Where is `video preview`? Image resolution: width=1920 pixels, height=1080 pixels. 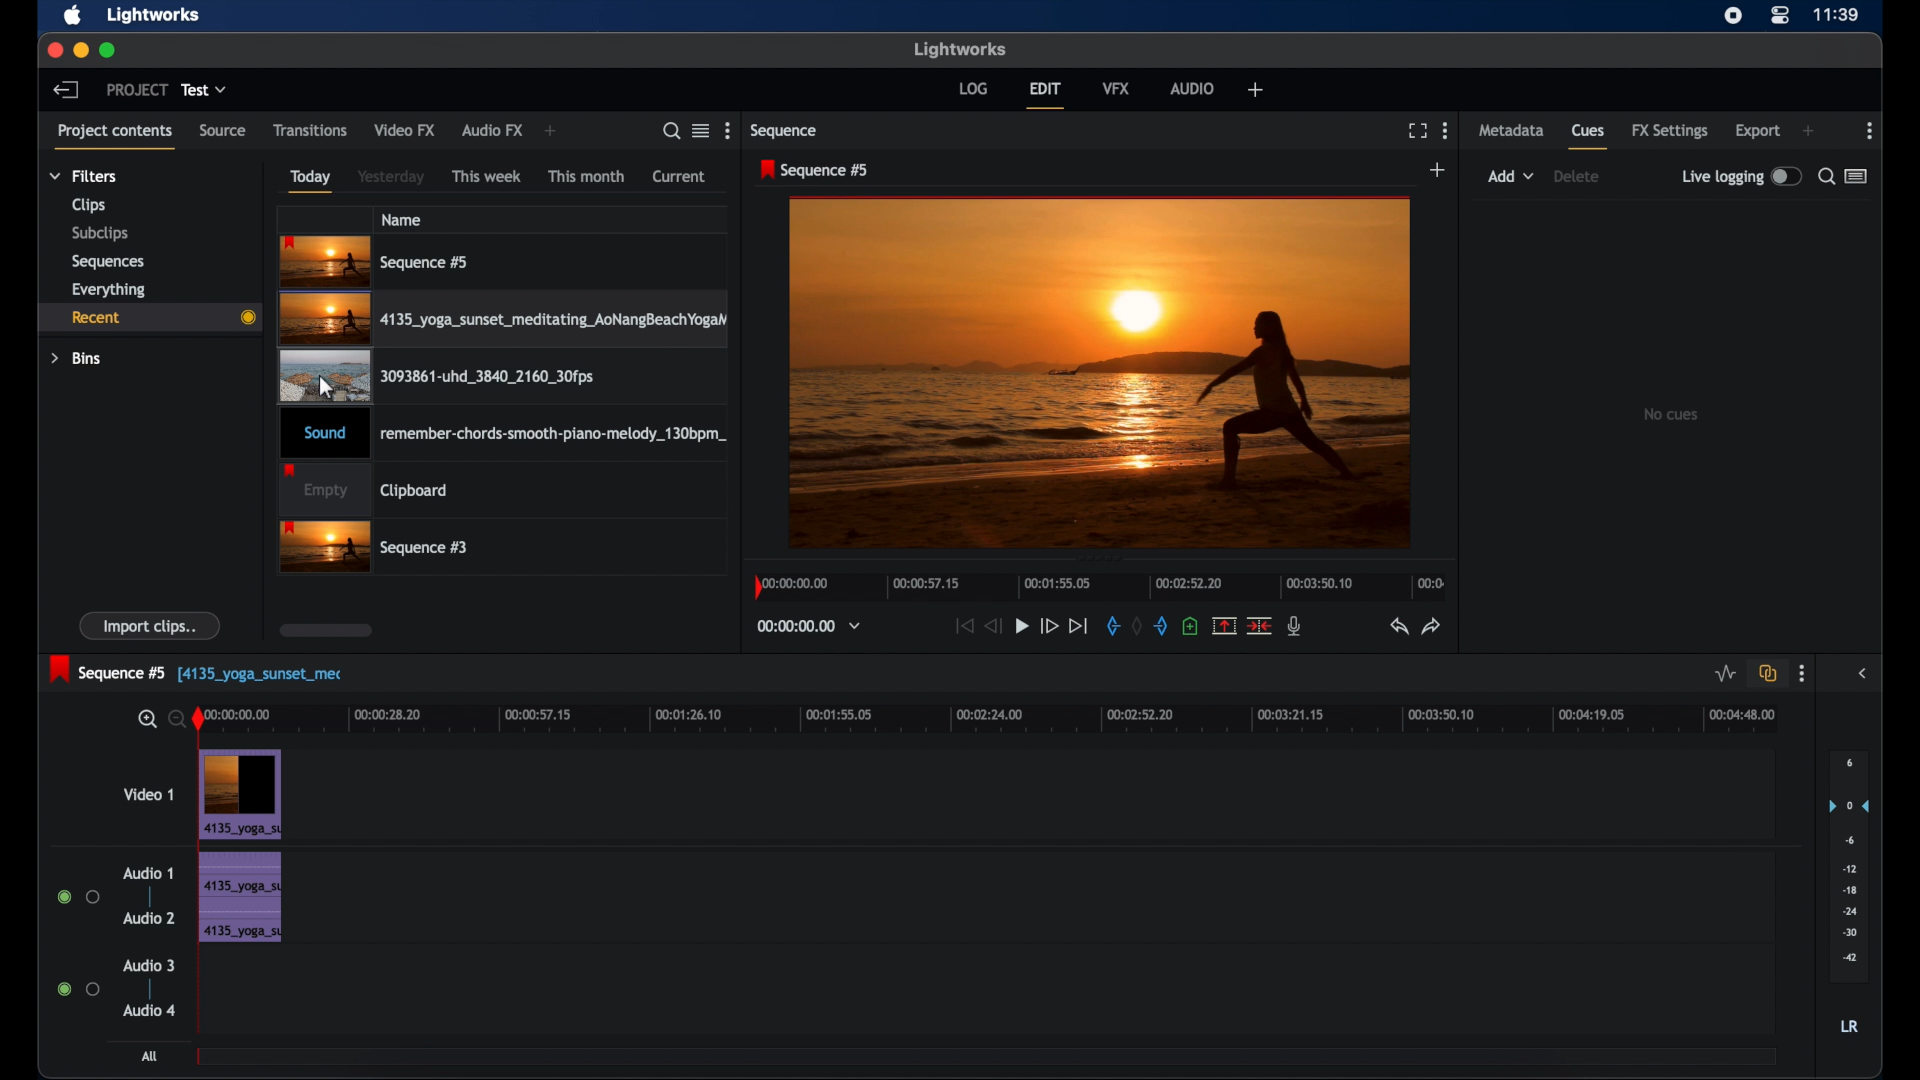
video preview is located at coordinates (1103, 374).